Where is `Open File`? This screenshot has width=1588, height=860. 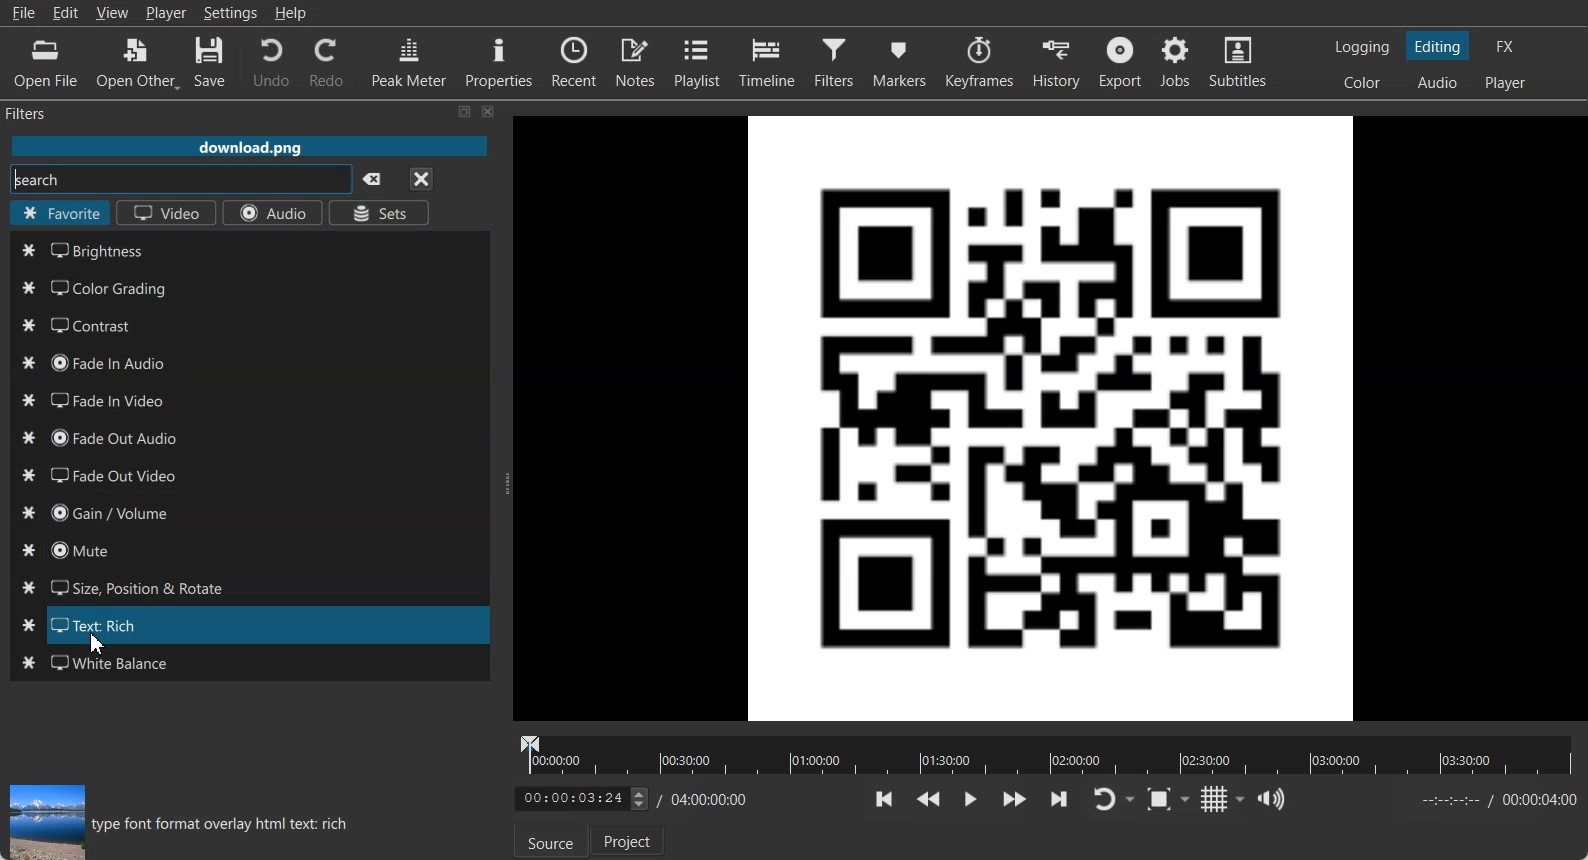 Open File is located at coordinates (46, 64).